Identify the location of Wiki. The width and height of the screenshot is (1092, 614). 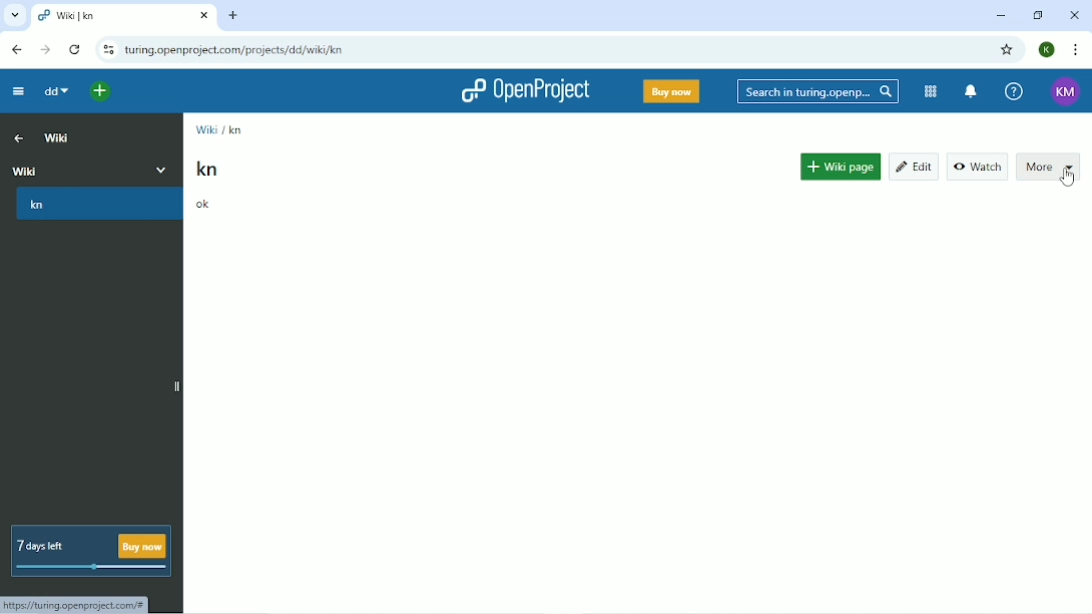
(56, 138).